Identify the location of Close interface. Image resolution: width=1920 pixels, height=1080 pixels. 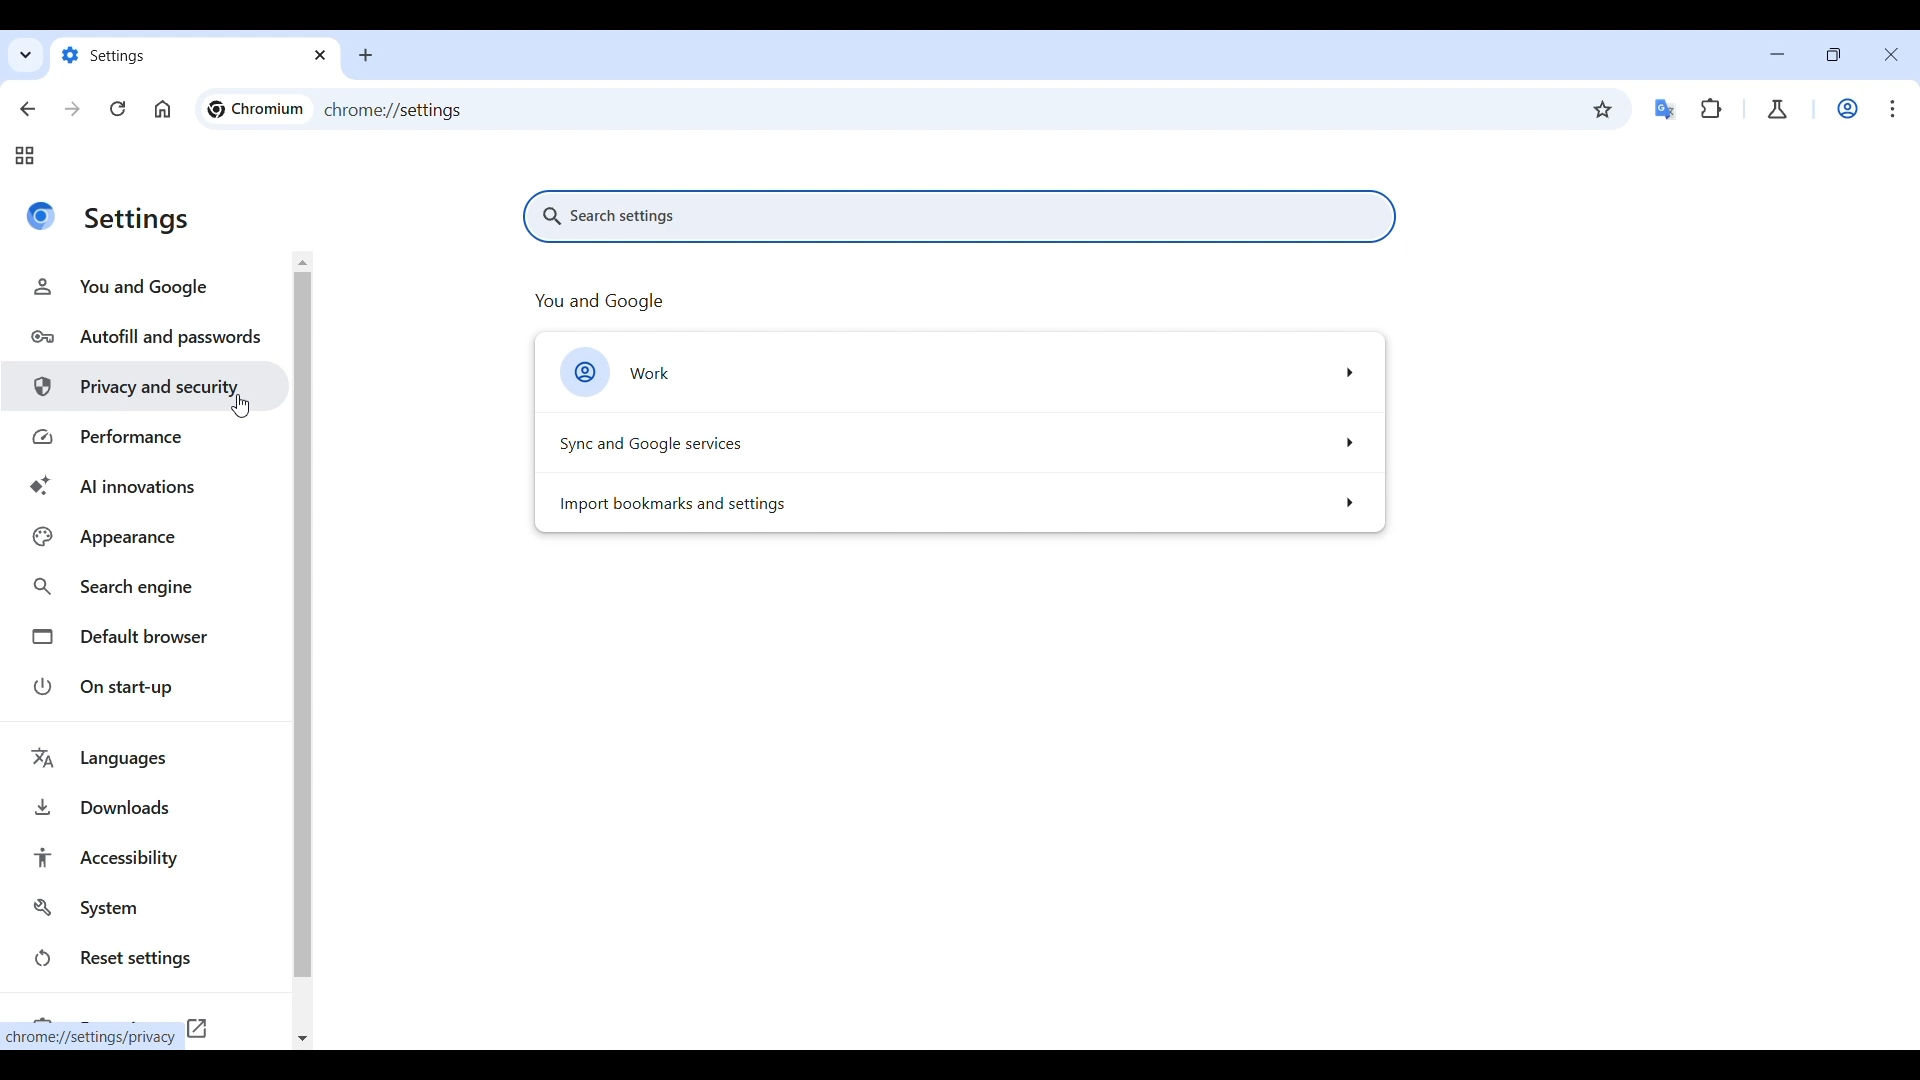
(1892, 54).